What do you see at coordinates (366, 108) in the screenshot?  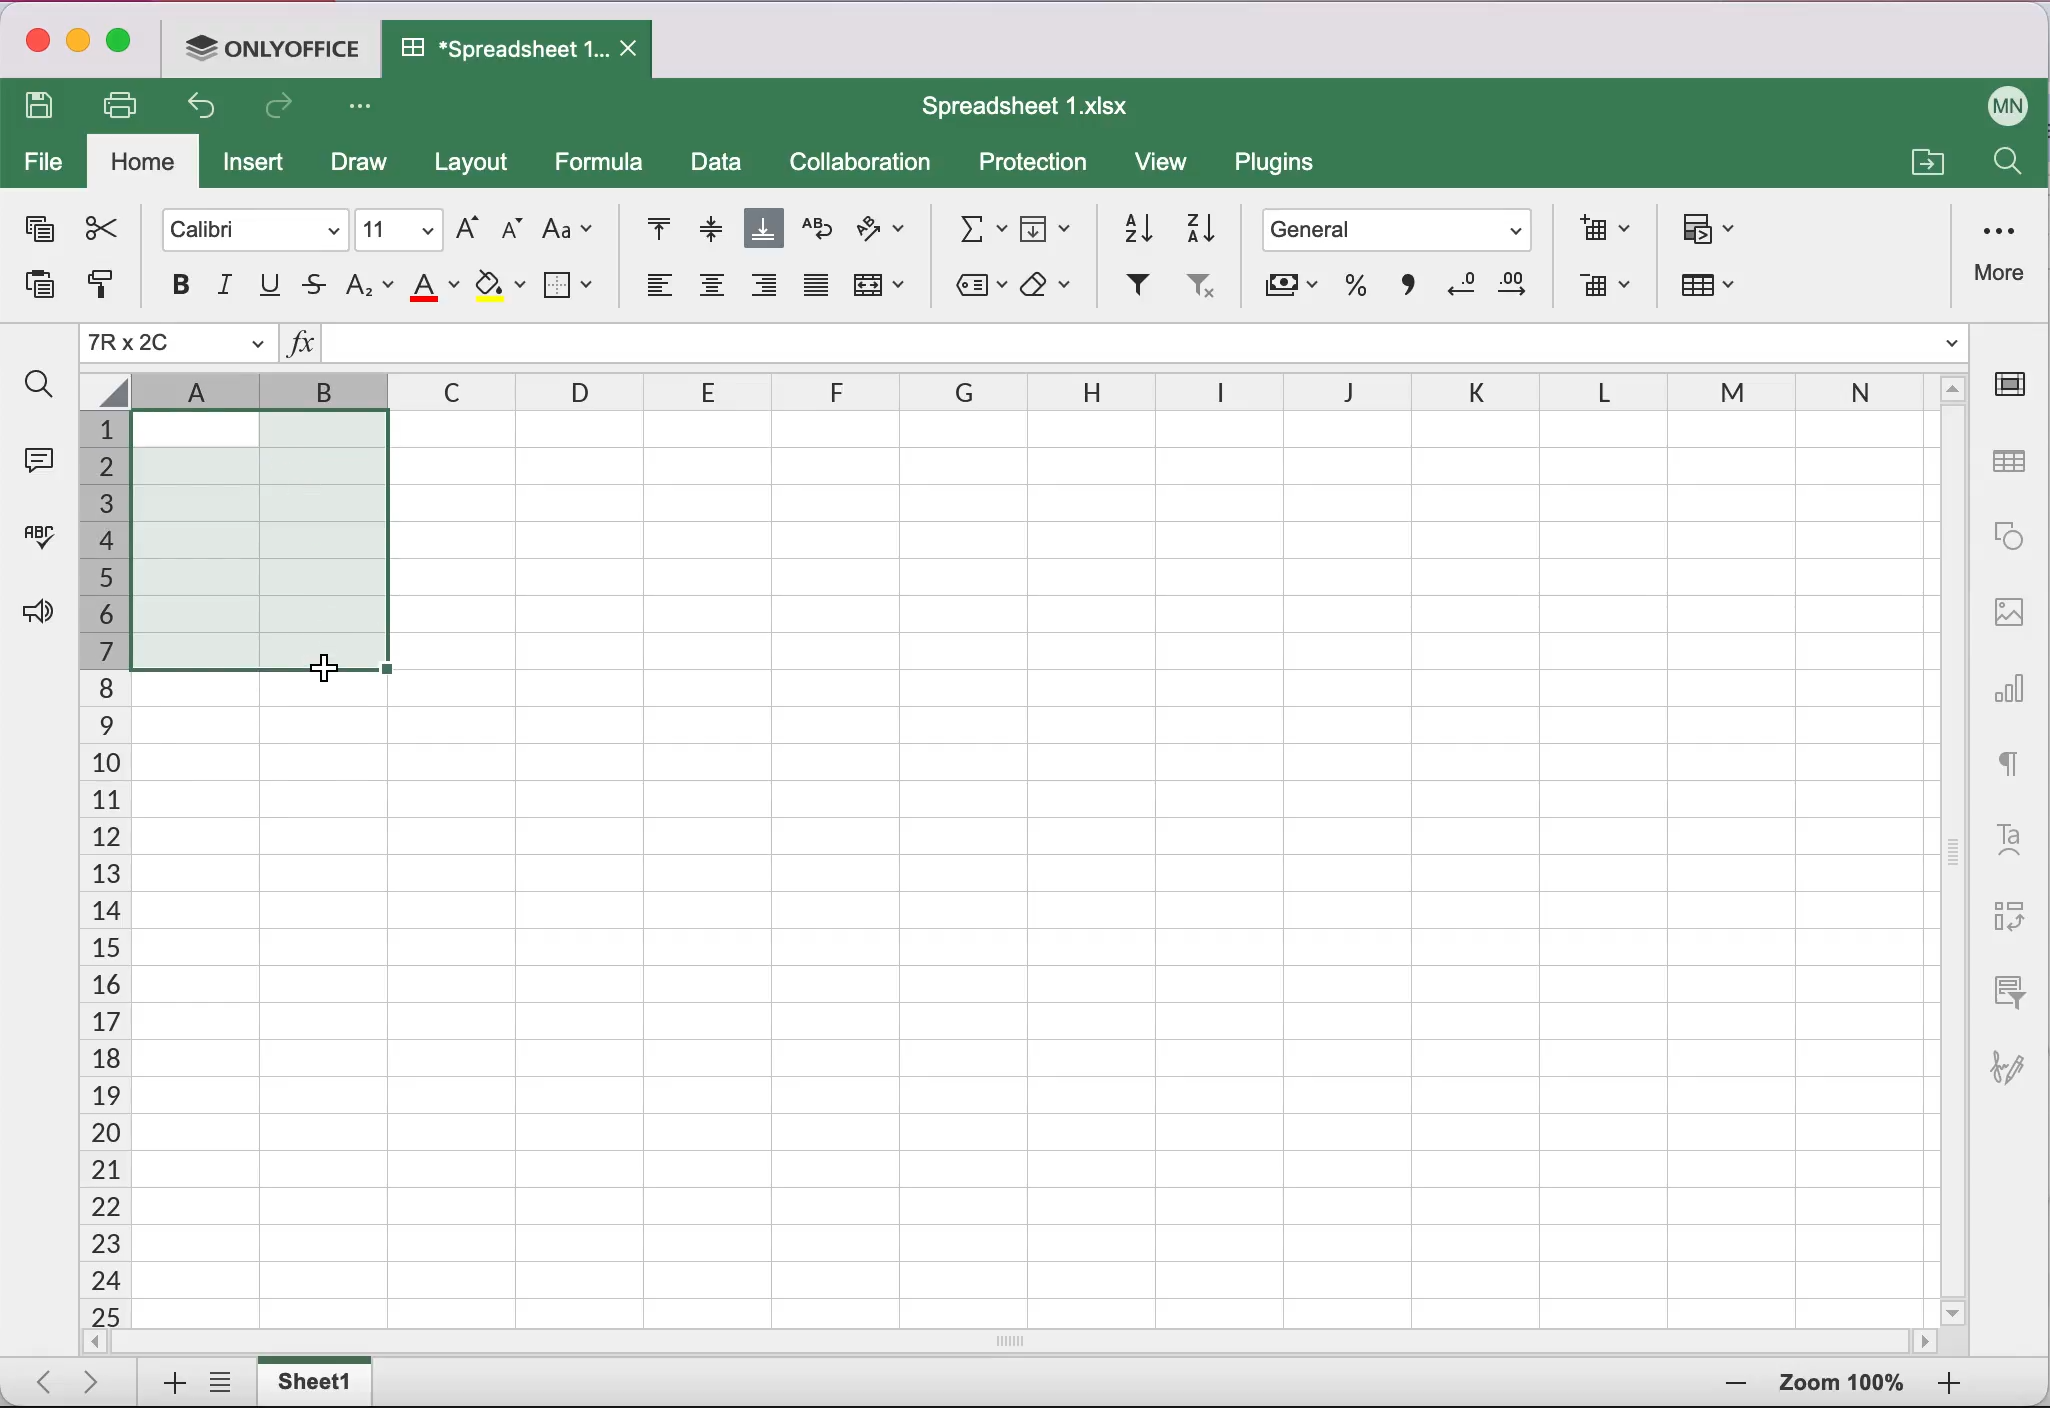 I see `customize quick access toolbar` at bounding box center [366, 108].